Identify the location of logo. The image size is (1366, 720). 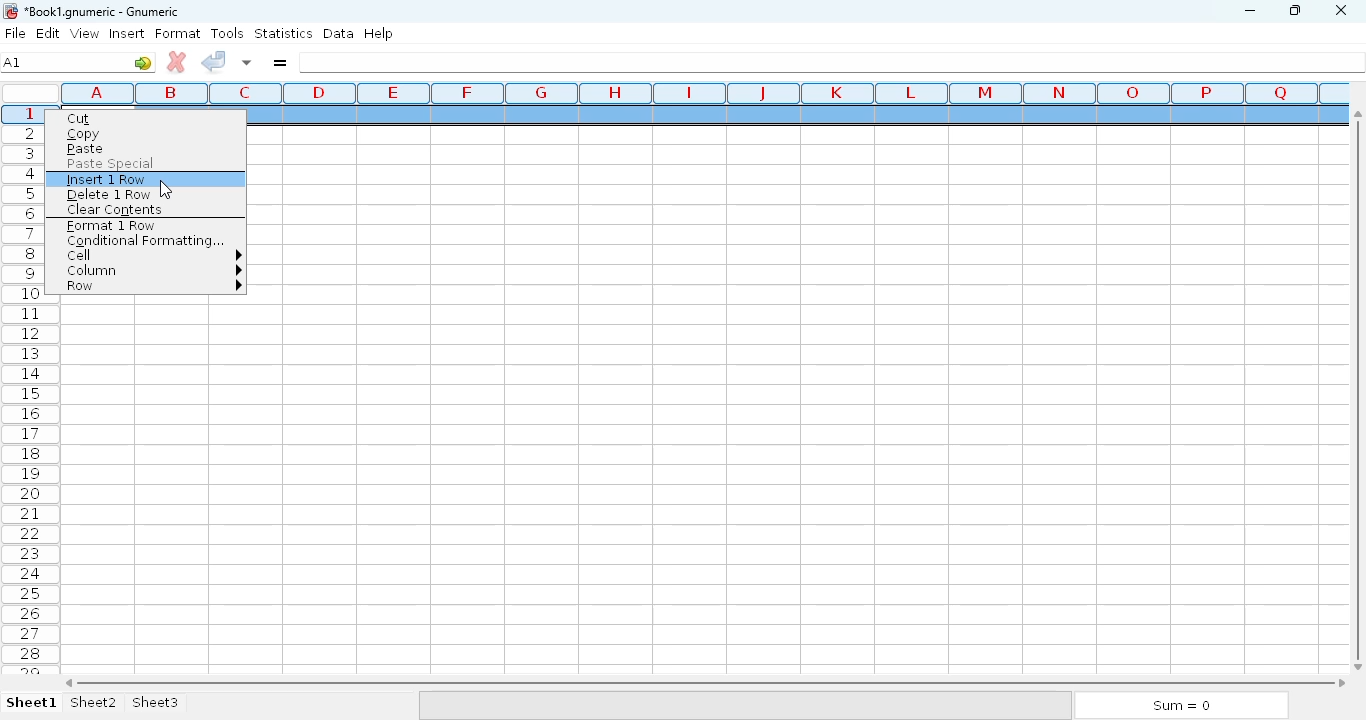
(9, 11).